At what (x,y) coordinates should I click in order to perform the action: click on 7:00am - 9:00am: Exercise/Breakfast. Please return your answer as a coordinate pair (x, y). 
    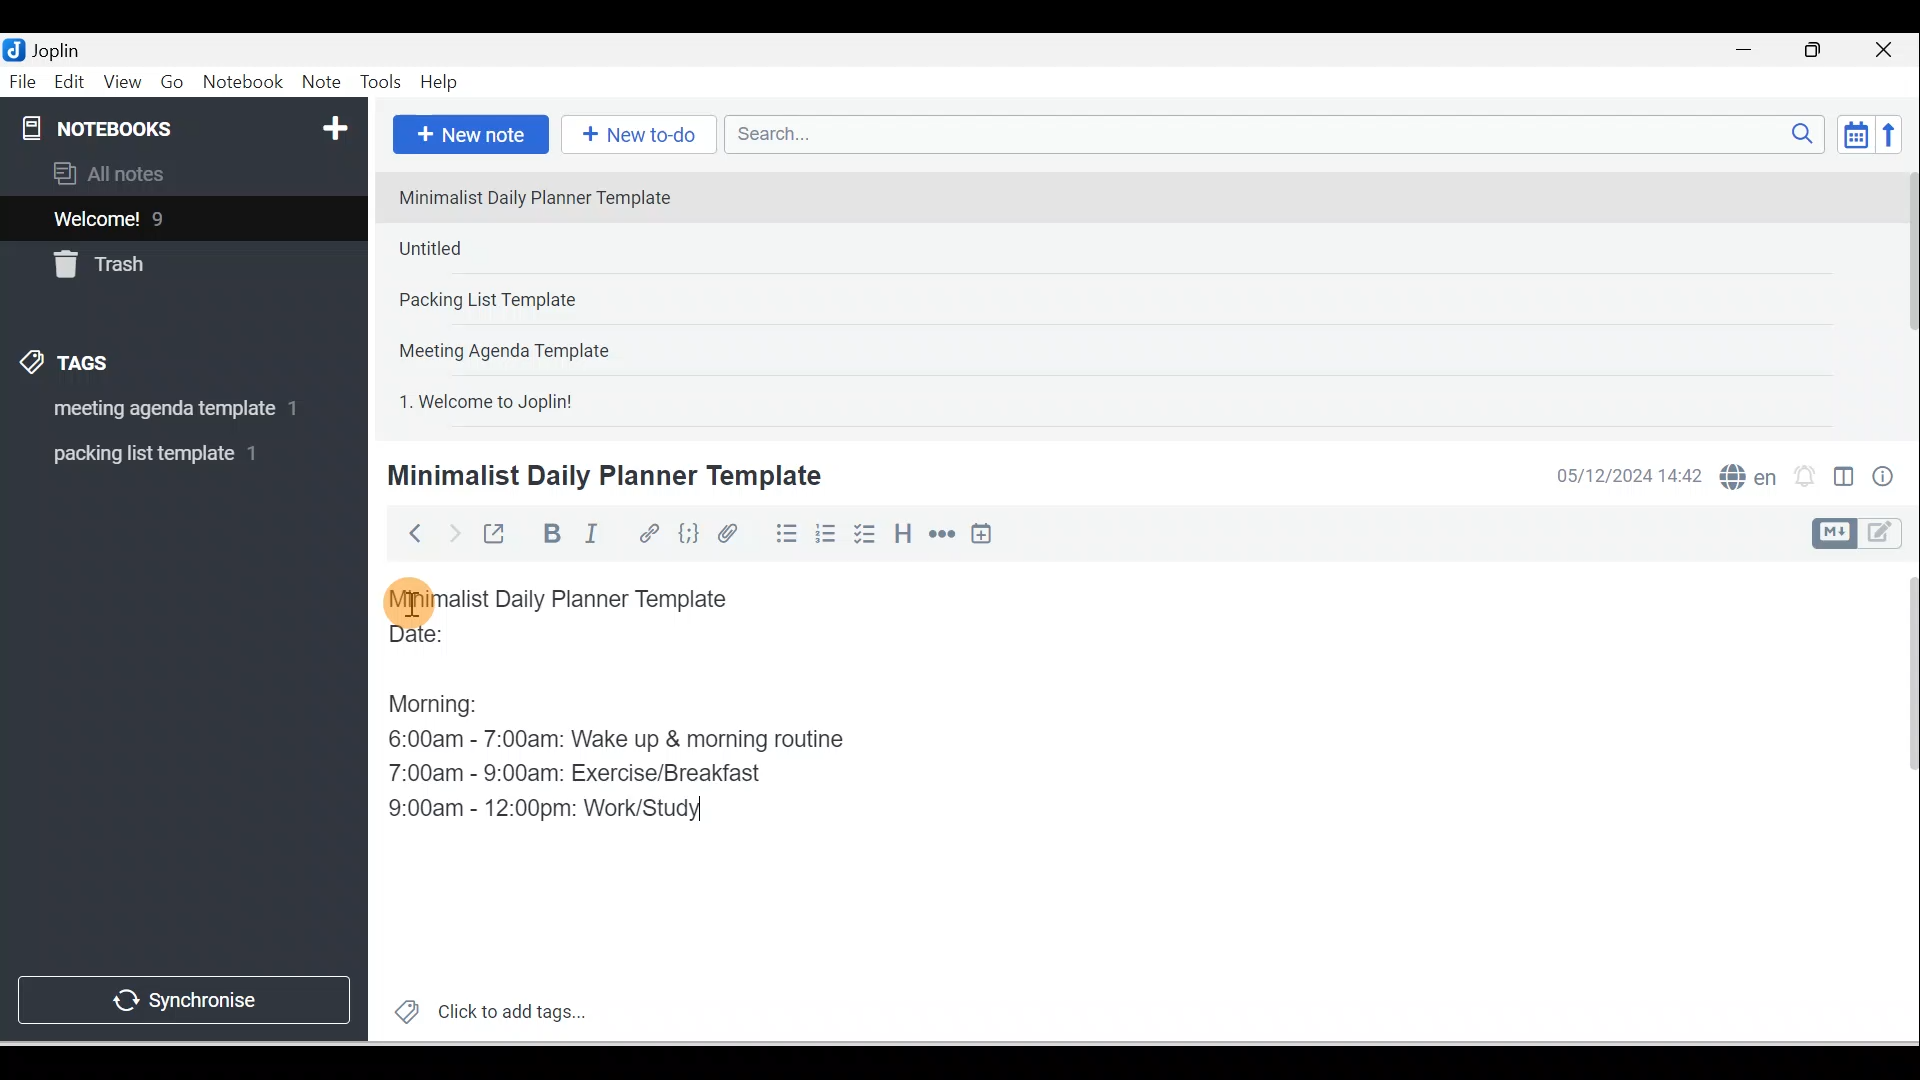
    Looking at the image, I should click on (579, 771).